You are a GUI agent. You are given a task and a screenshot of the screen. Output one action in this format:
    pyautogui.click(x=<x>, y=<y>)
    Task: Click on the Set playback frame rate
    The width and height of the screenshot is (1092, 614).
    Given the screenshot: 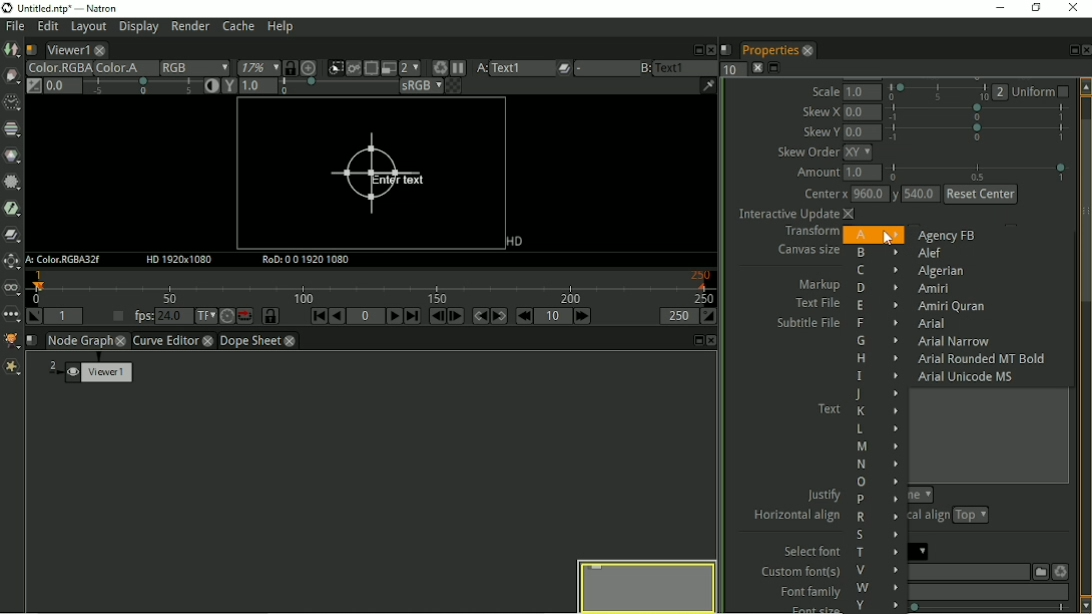 What is the action you would take?
    pyautogui.click(x=115, y=317)
    